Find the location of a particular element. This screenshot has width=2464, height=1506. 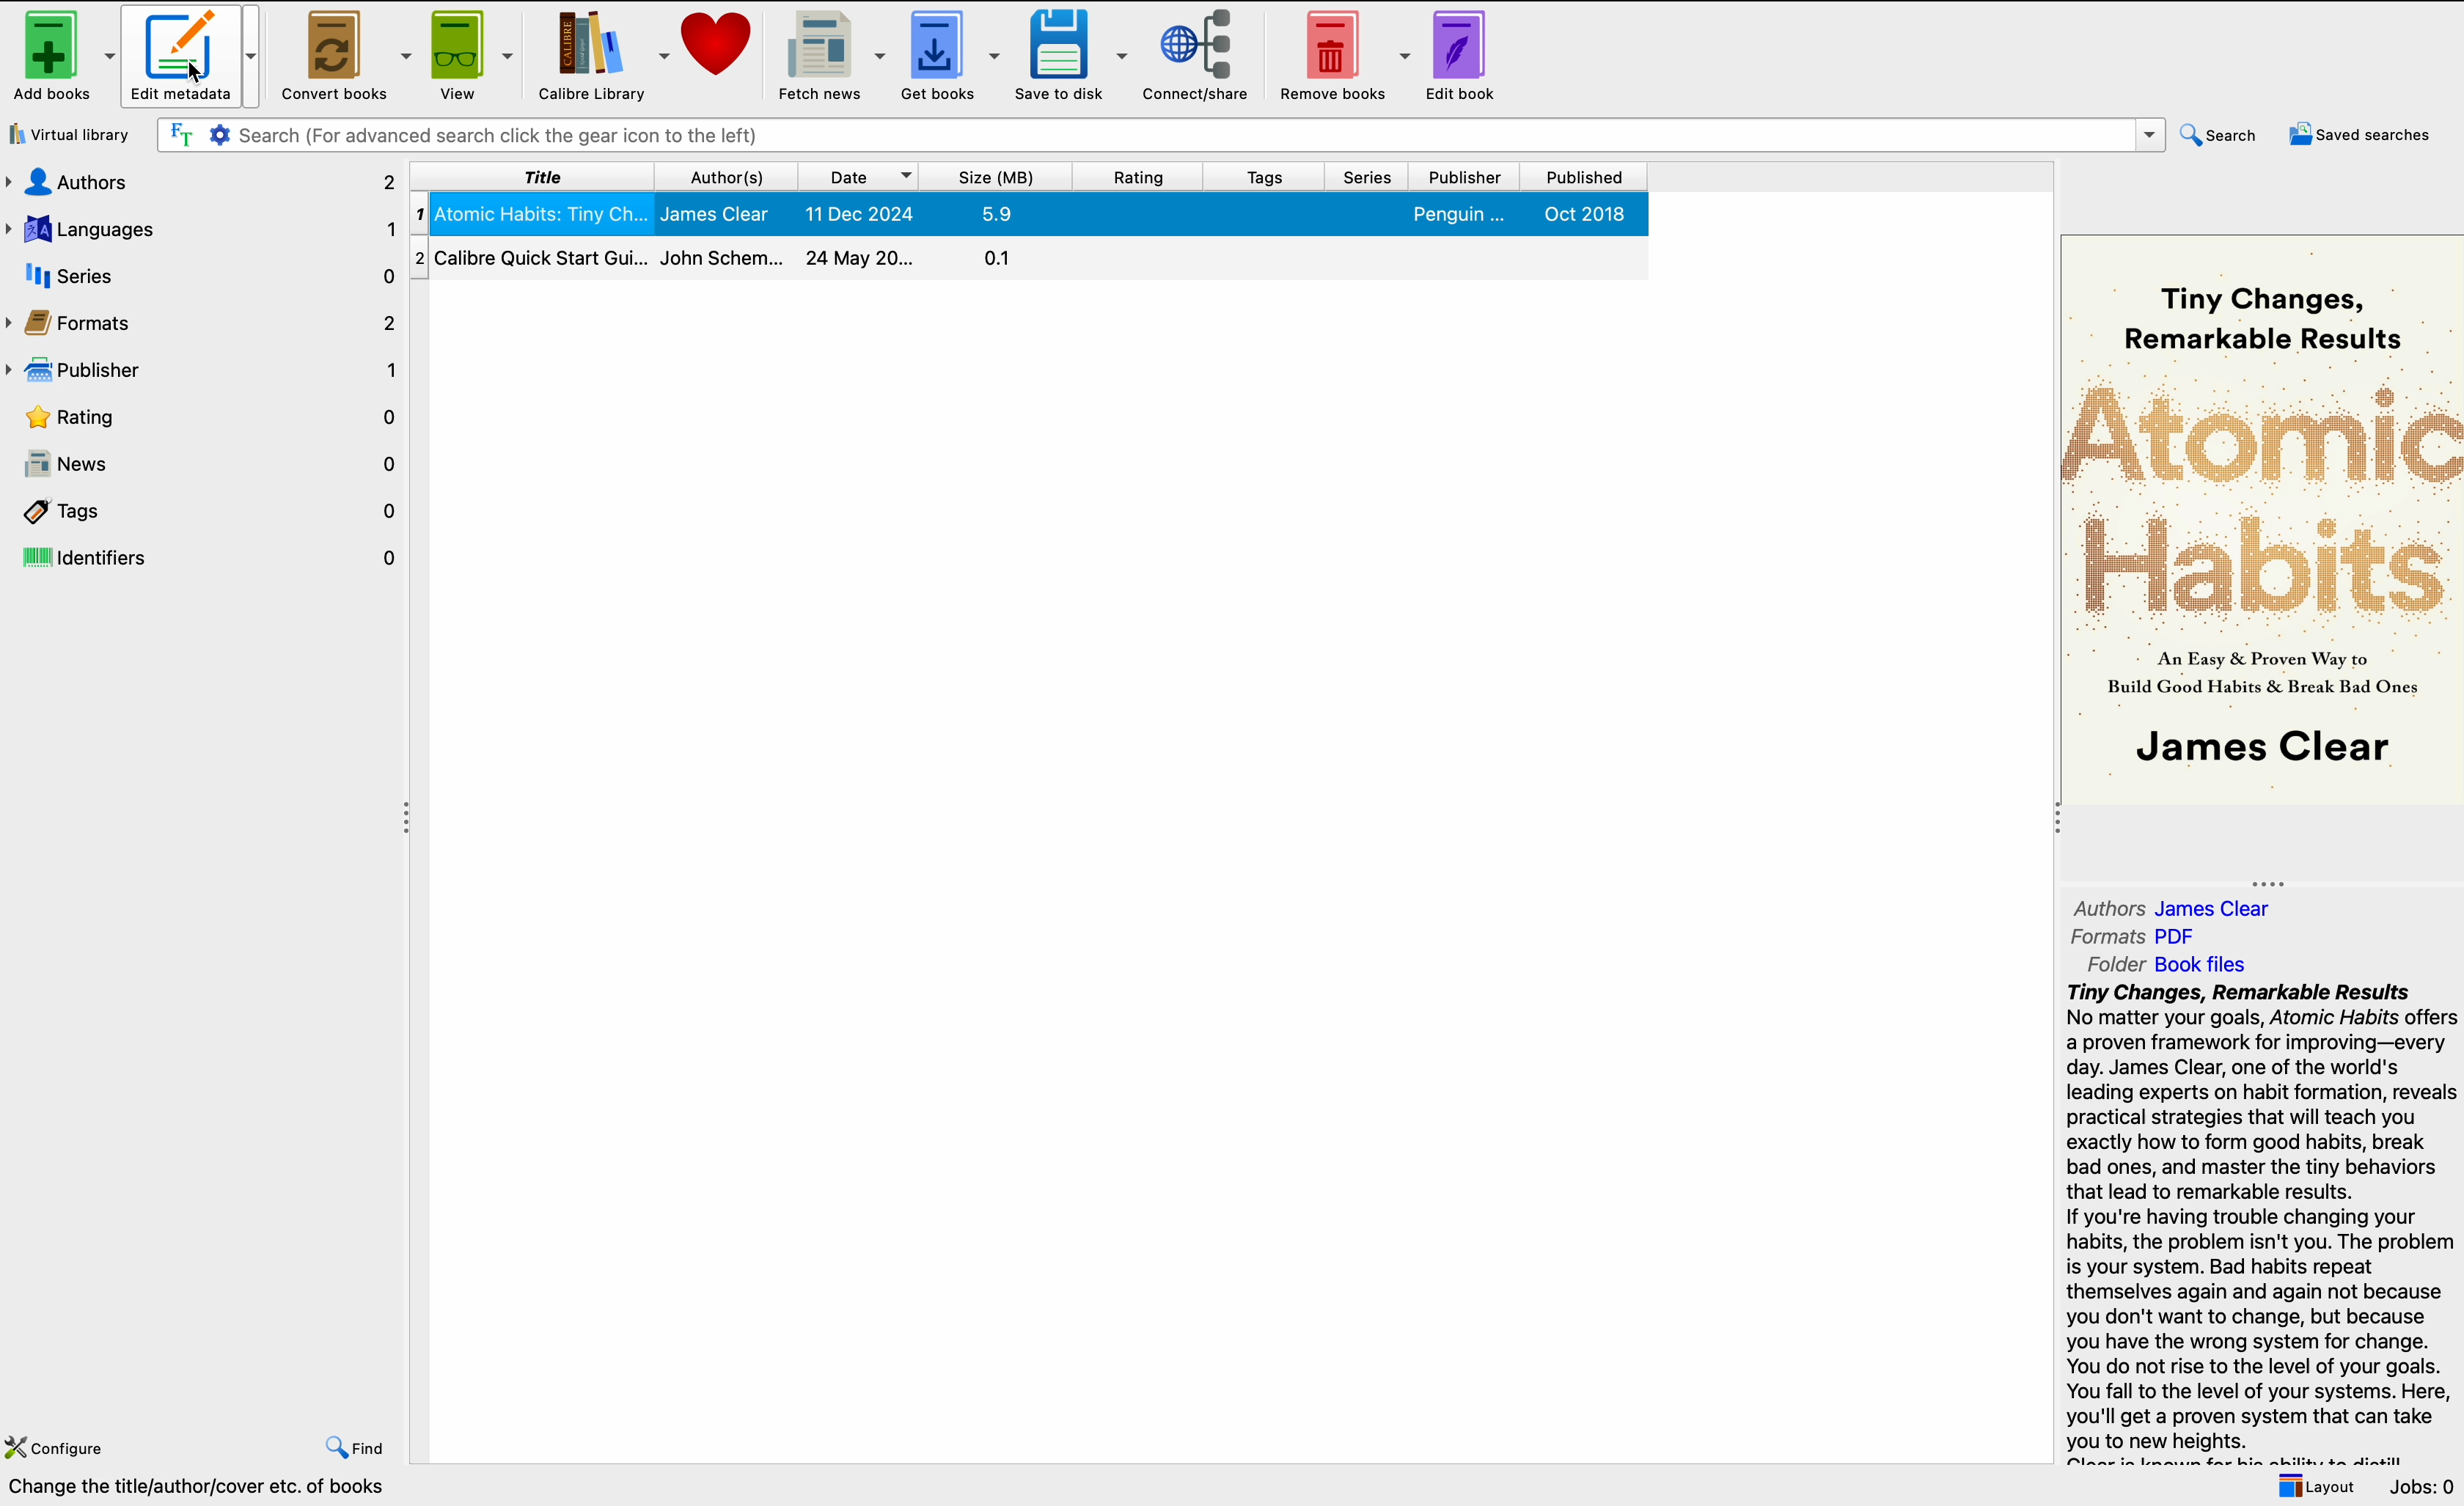

summary book is located at coordinates (2262, 1223).